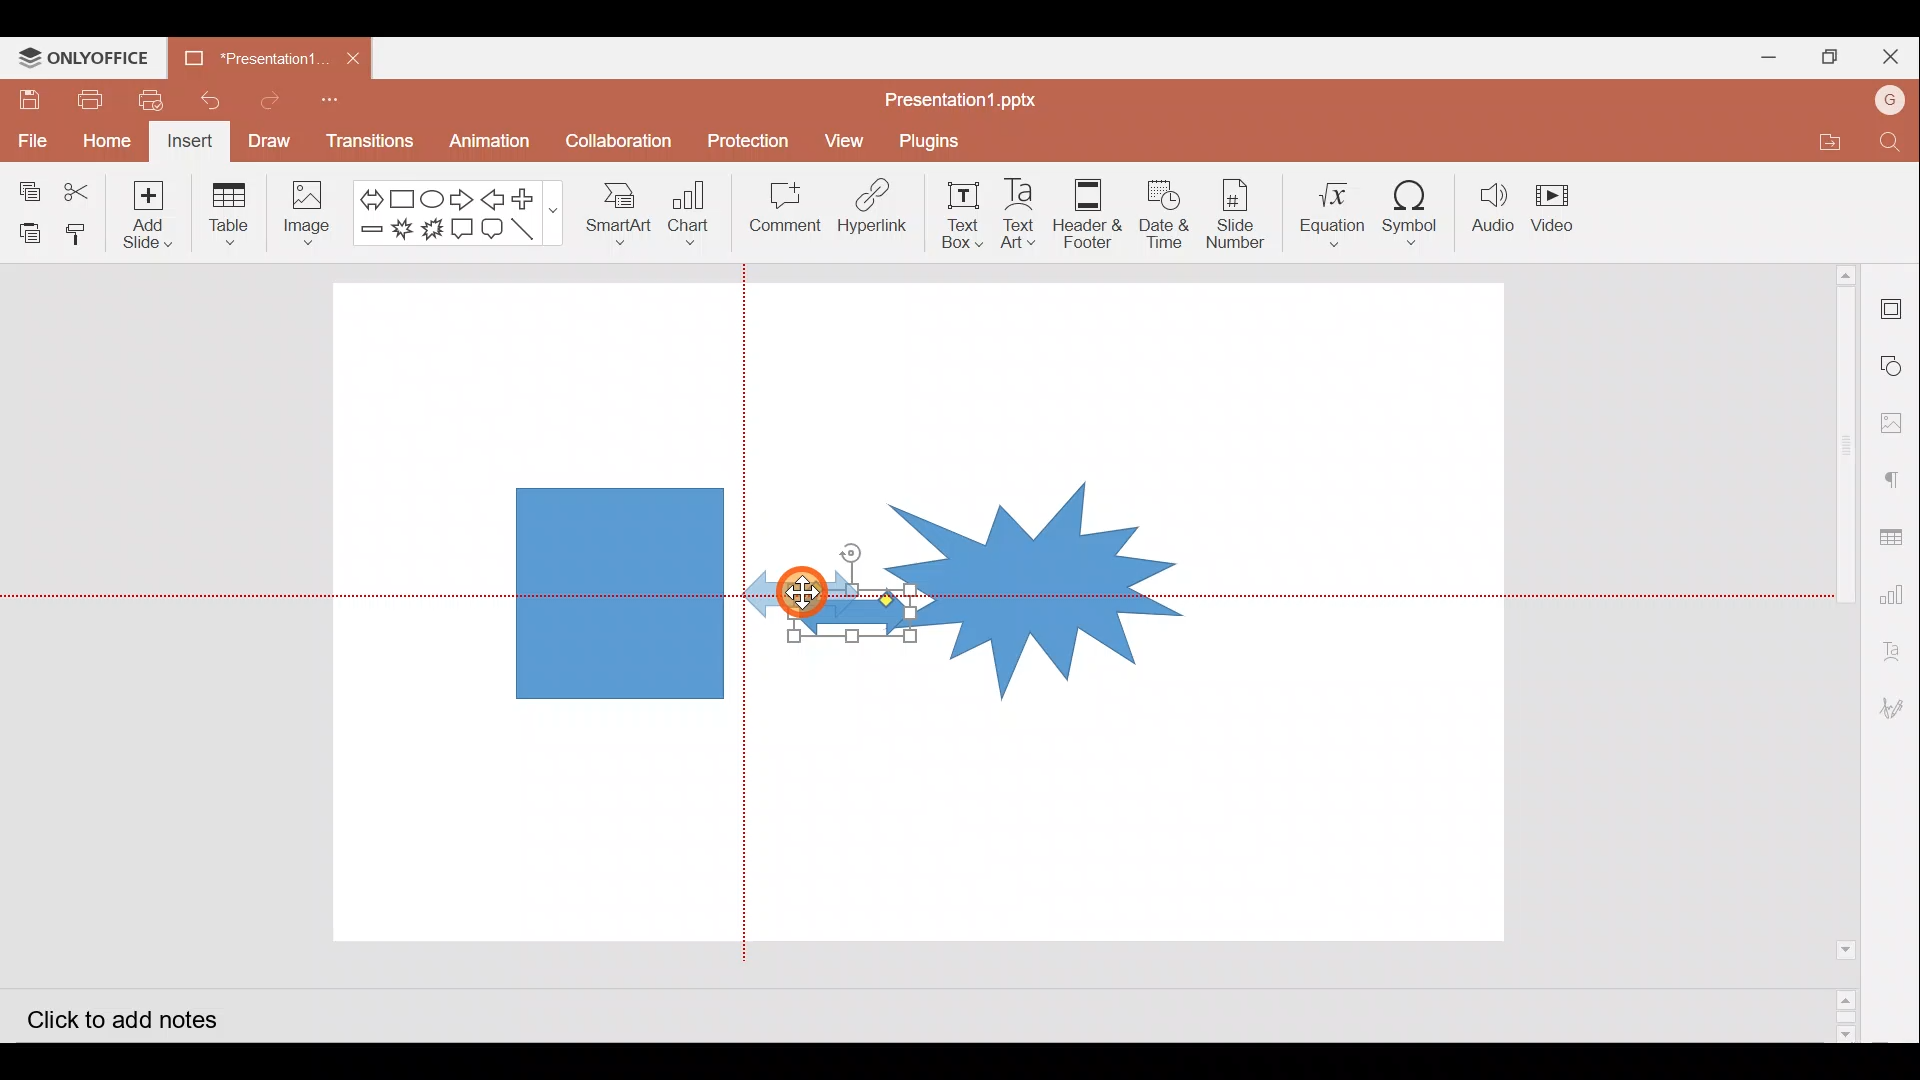 The width and height of the screenshot is (1920, 1080). I want to click on File, so click(31, 137).